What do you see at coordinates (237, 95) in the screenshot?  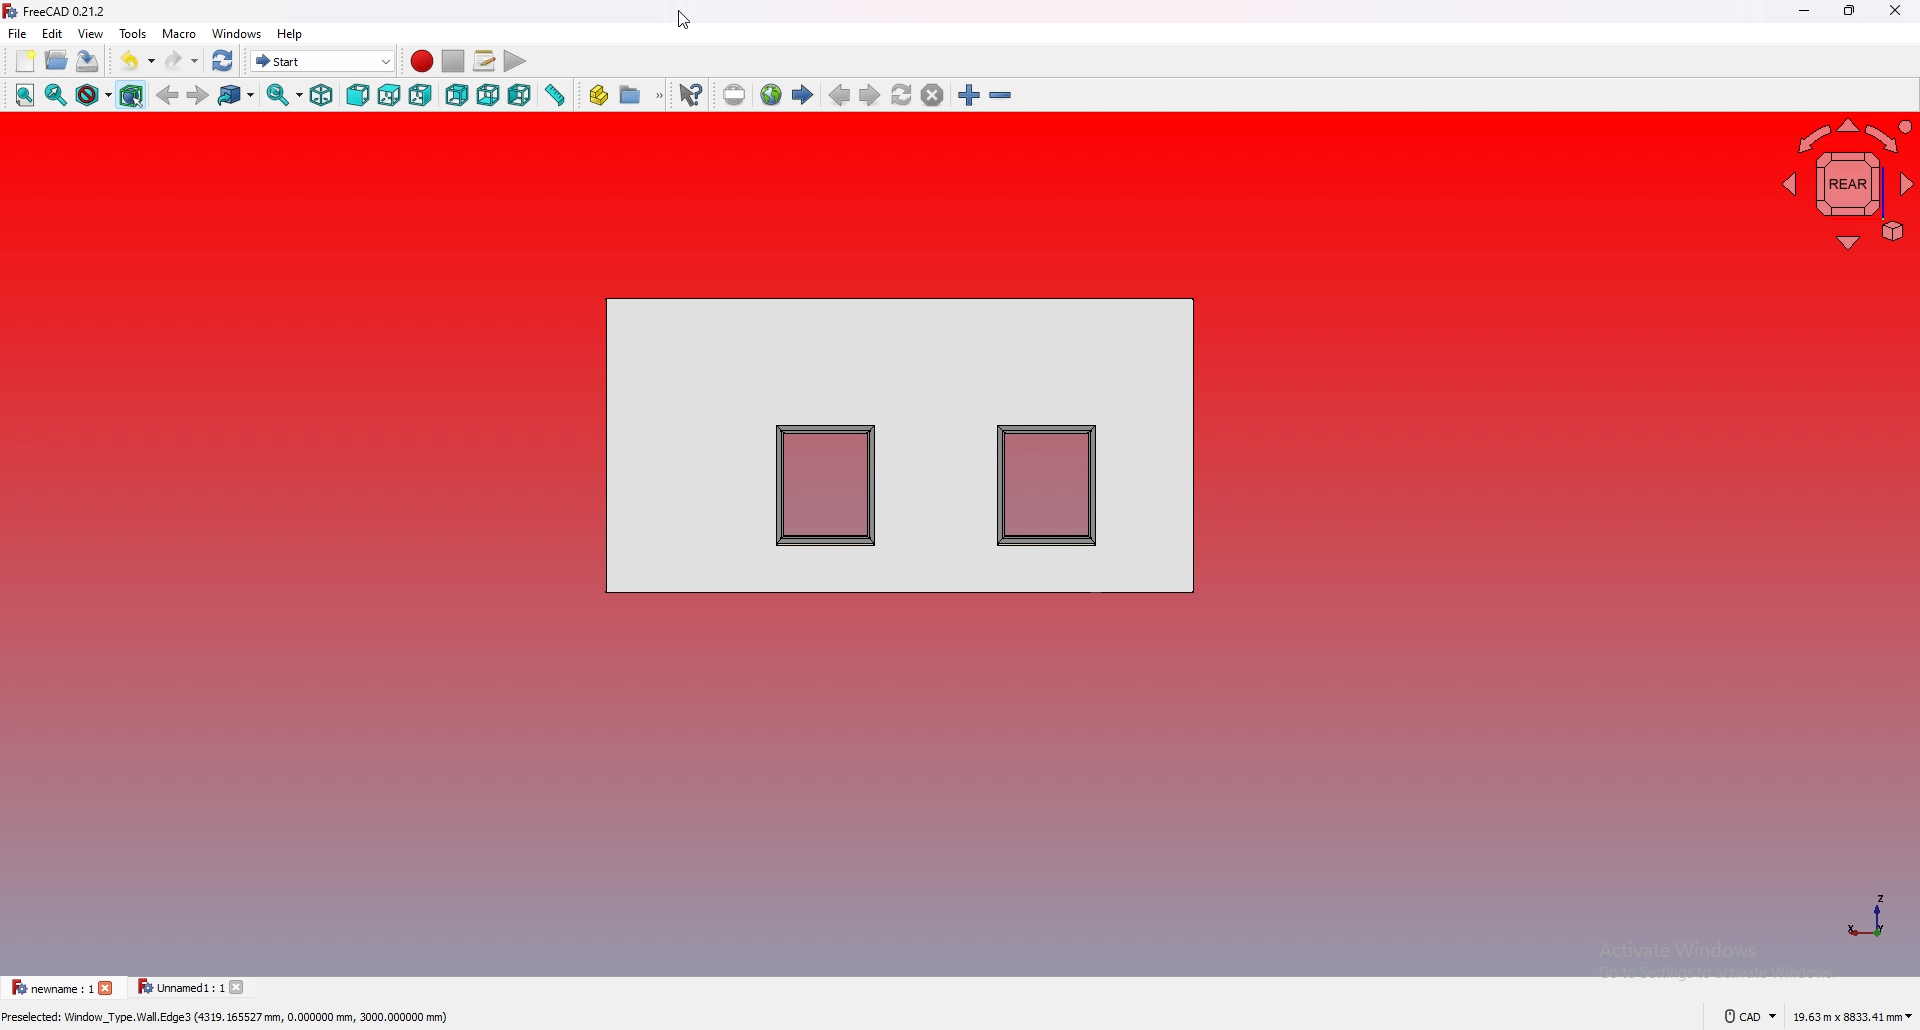 I see `go to linked object` at bounding box center [237, 95].